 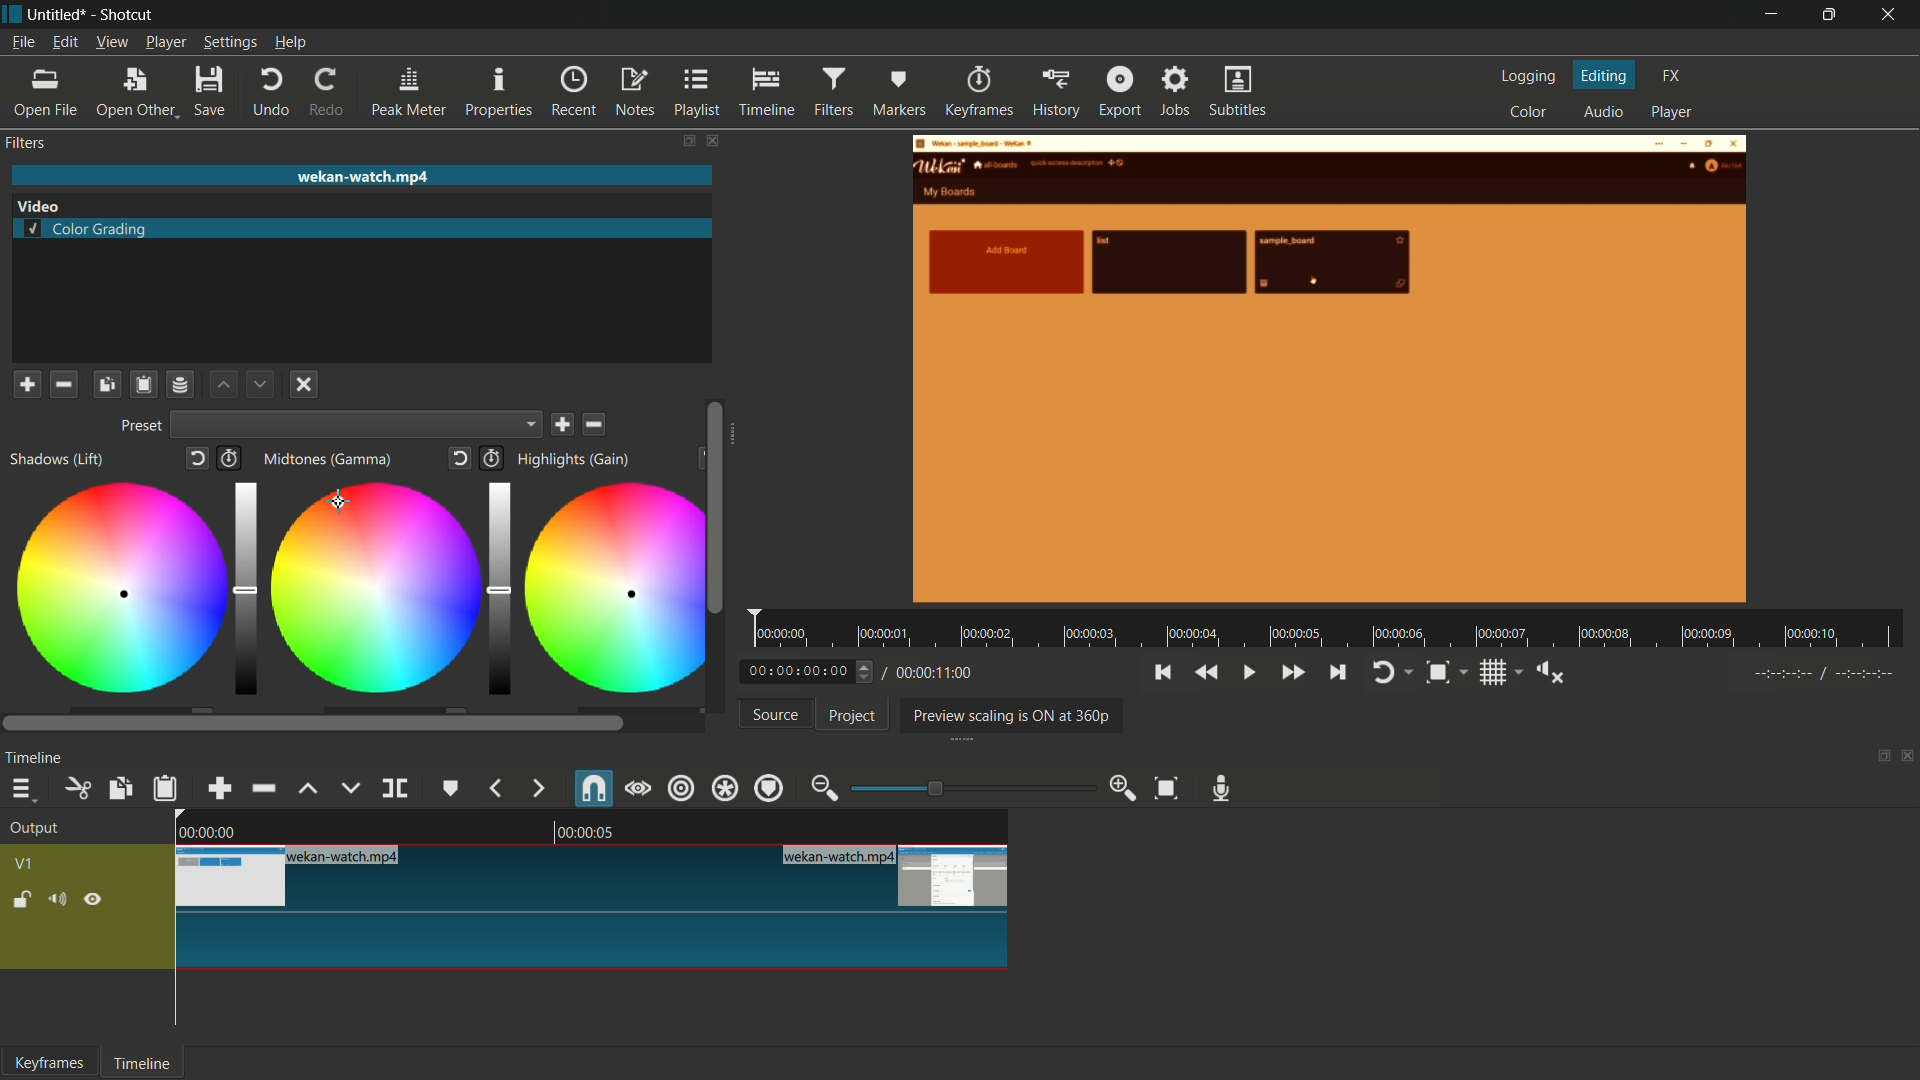 I want to click on ----:-- /, so click(x=1834, y=677).